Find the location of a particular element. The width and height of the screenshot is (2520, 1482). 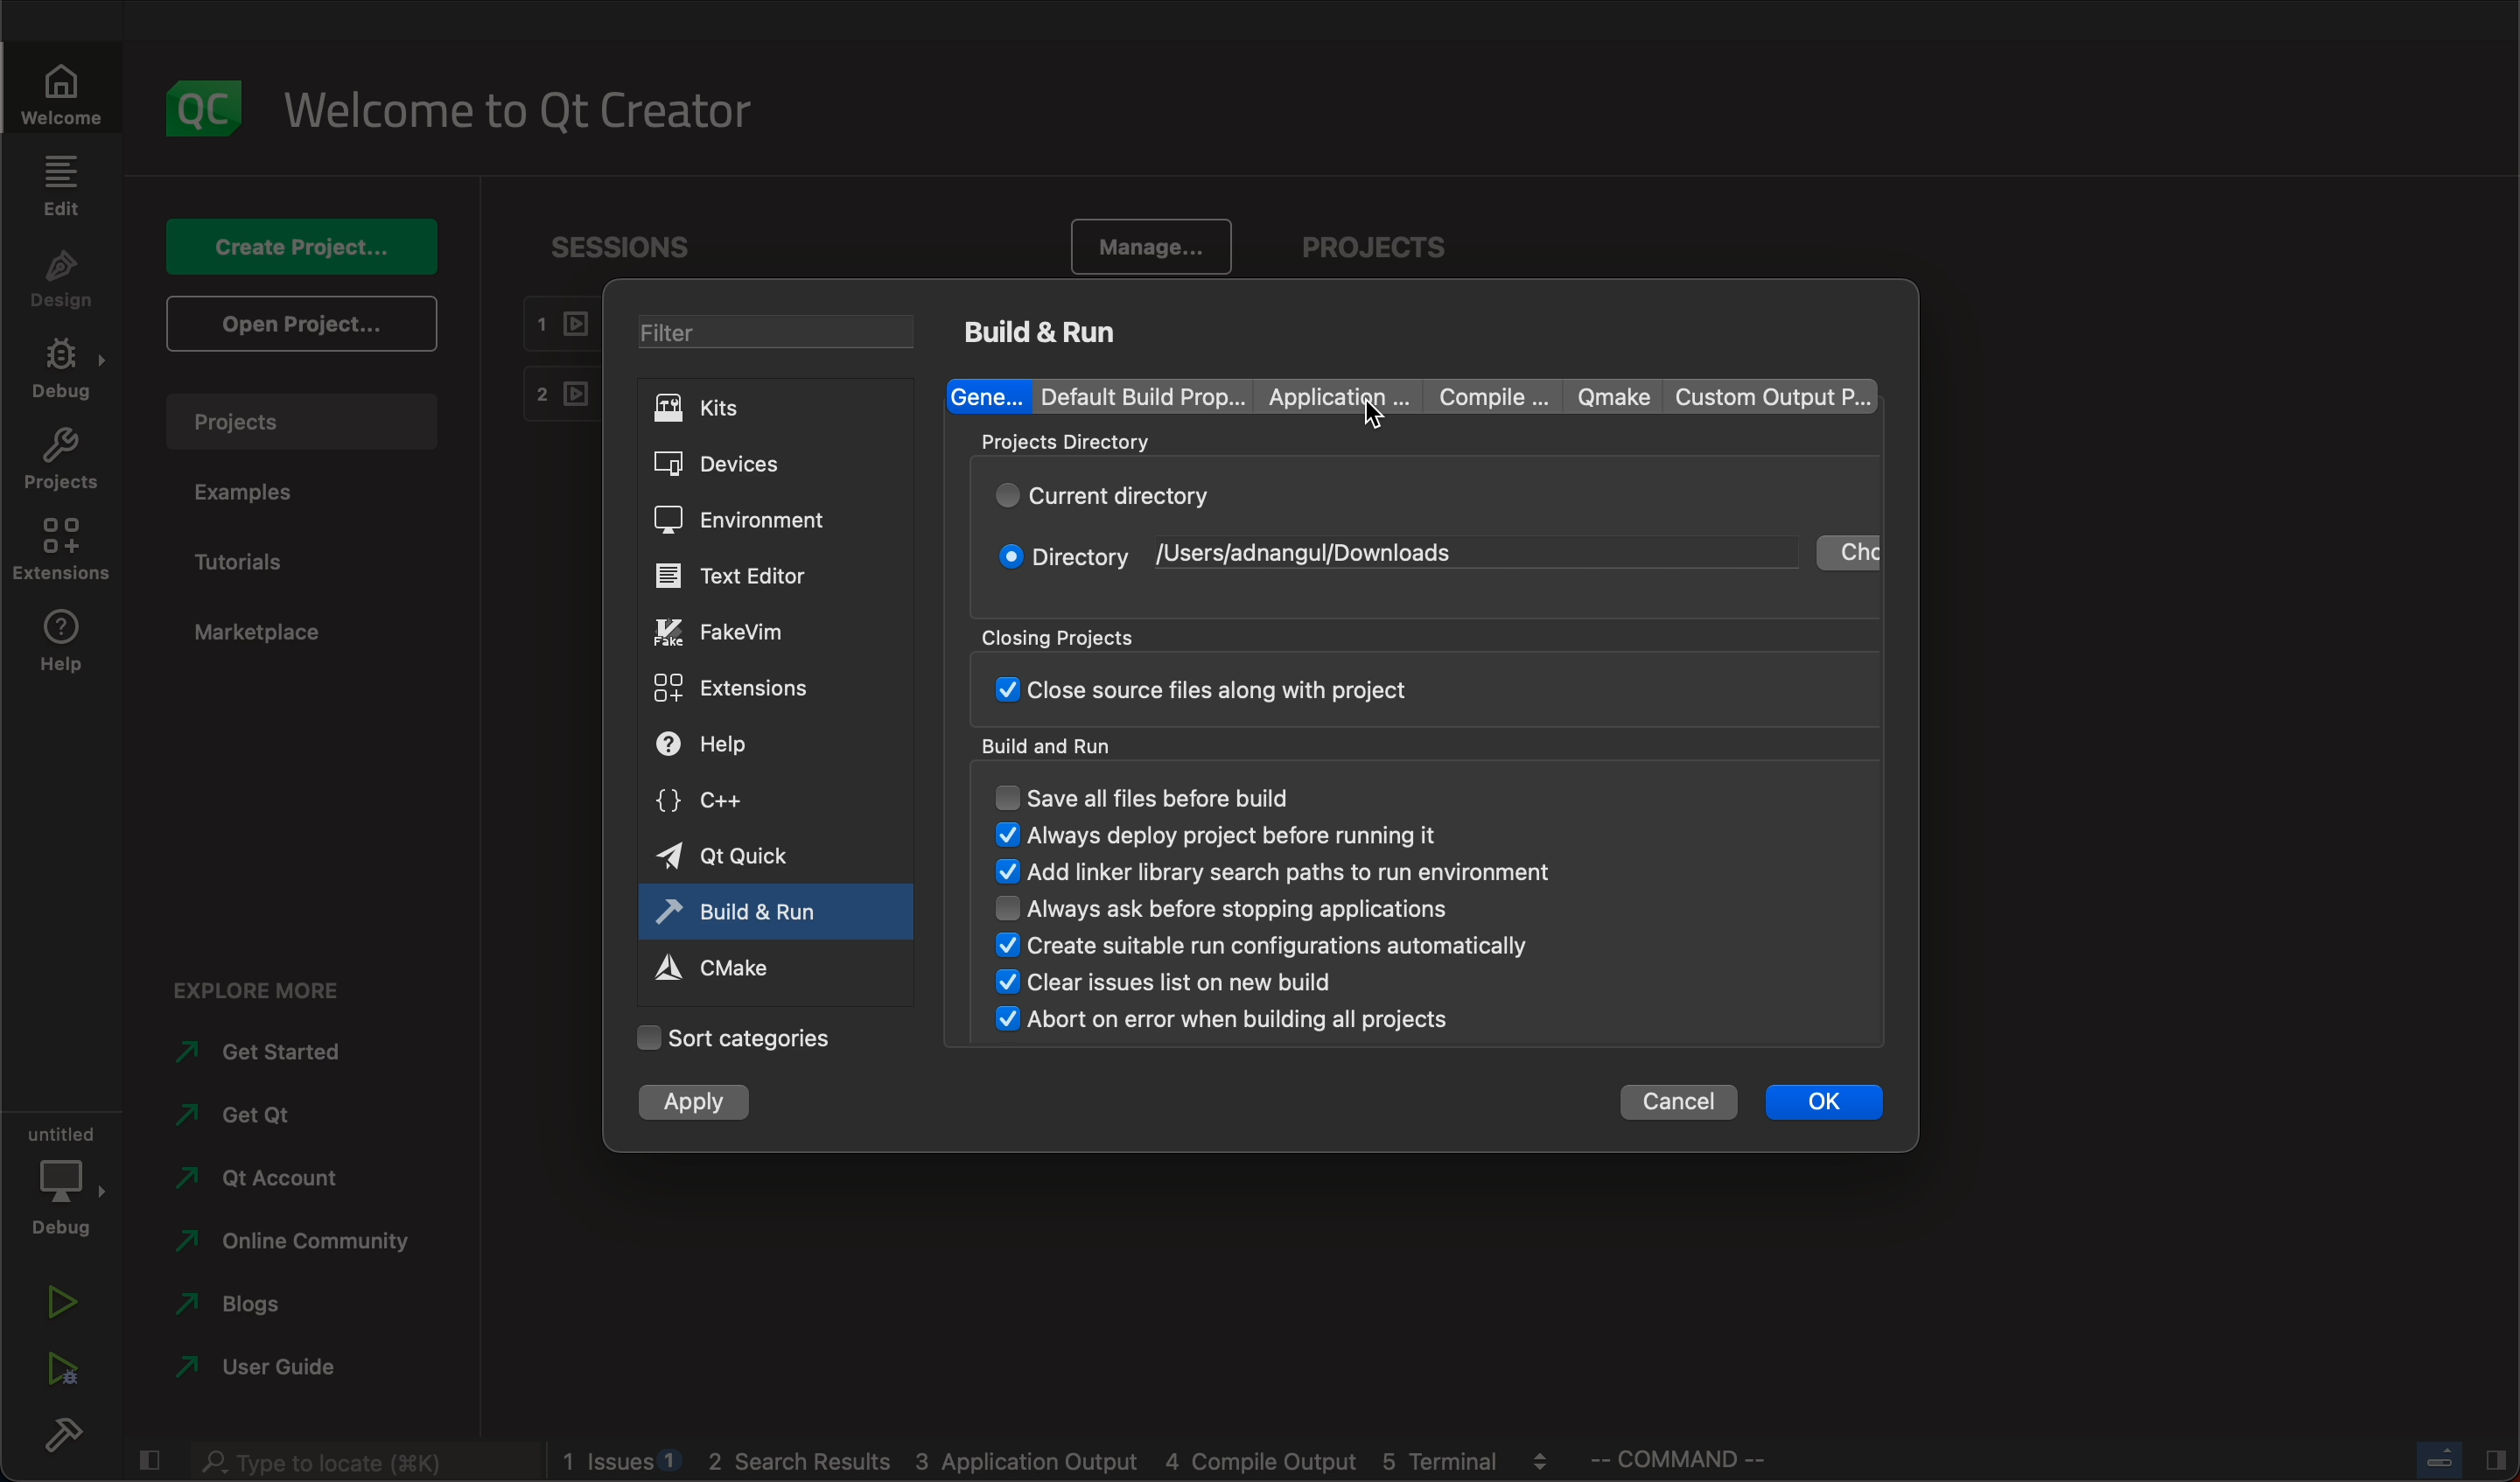

account is located at coordinates (275, 1178).